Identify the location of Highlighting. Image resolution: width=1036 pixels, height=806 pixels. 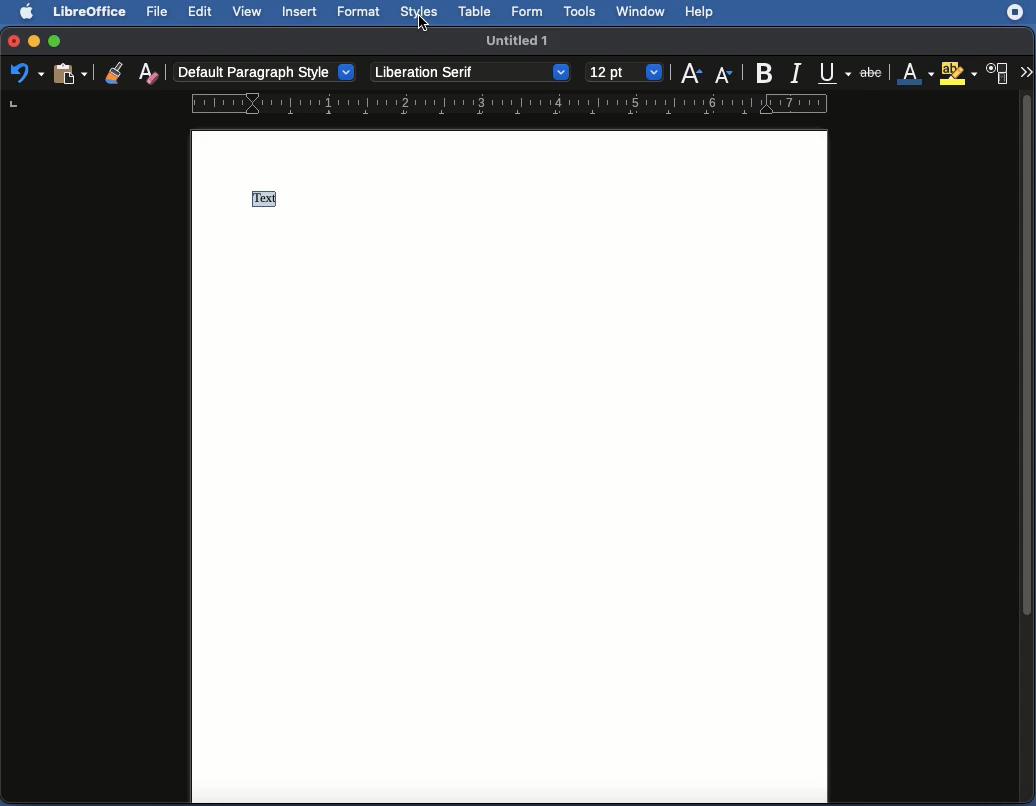
(958, 73).